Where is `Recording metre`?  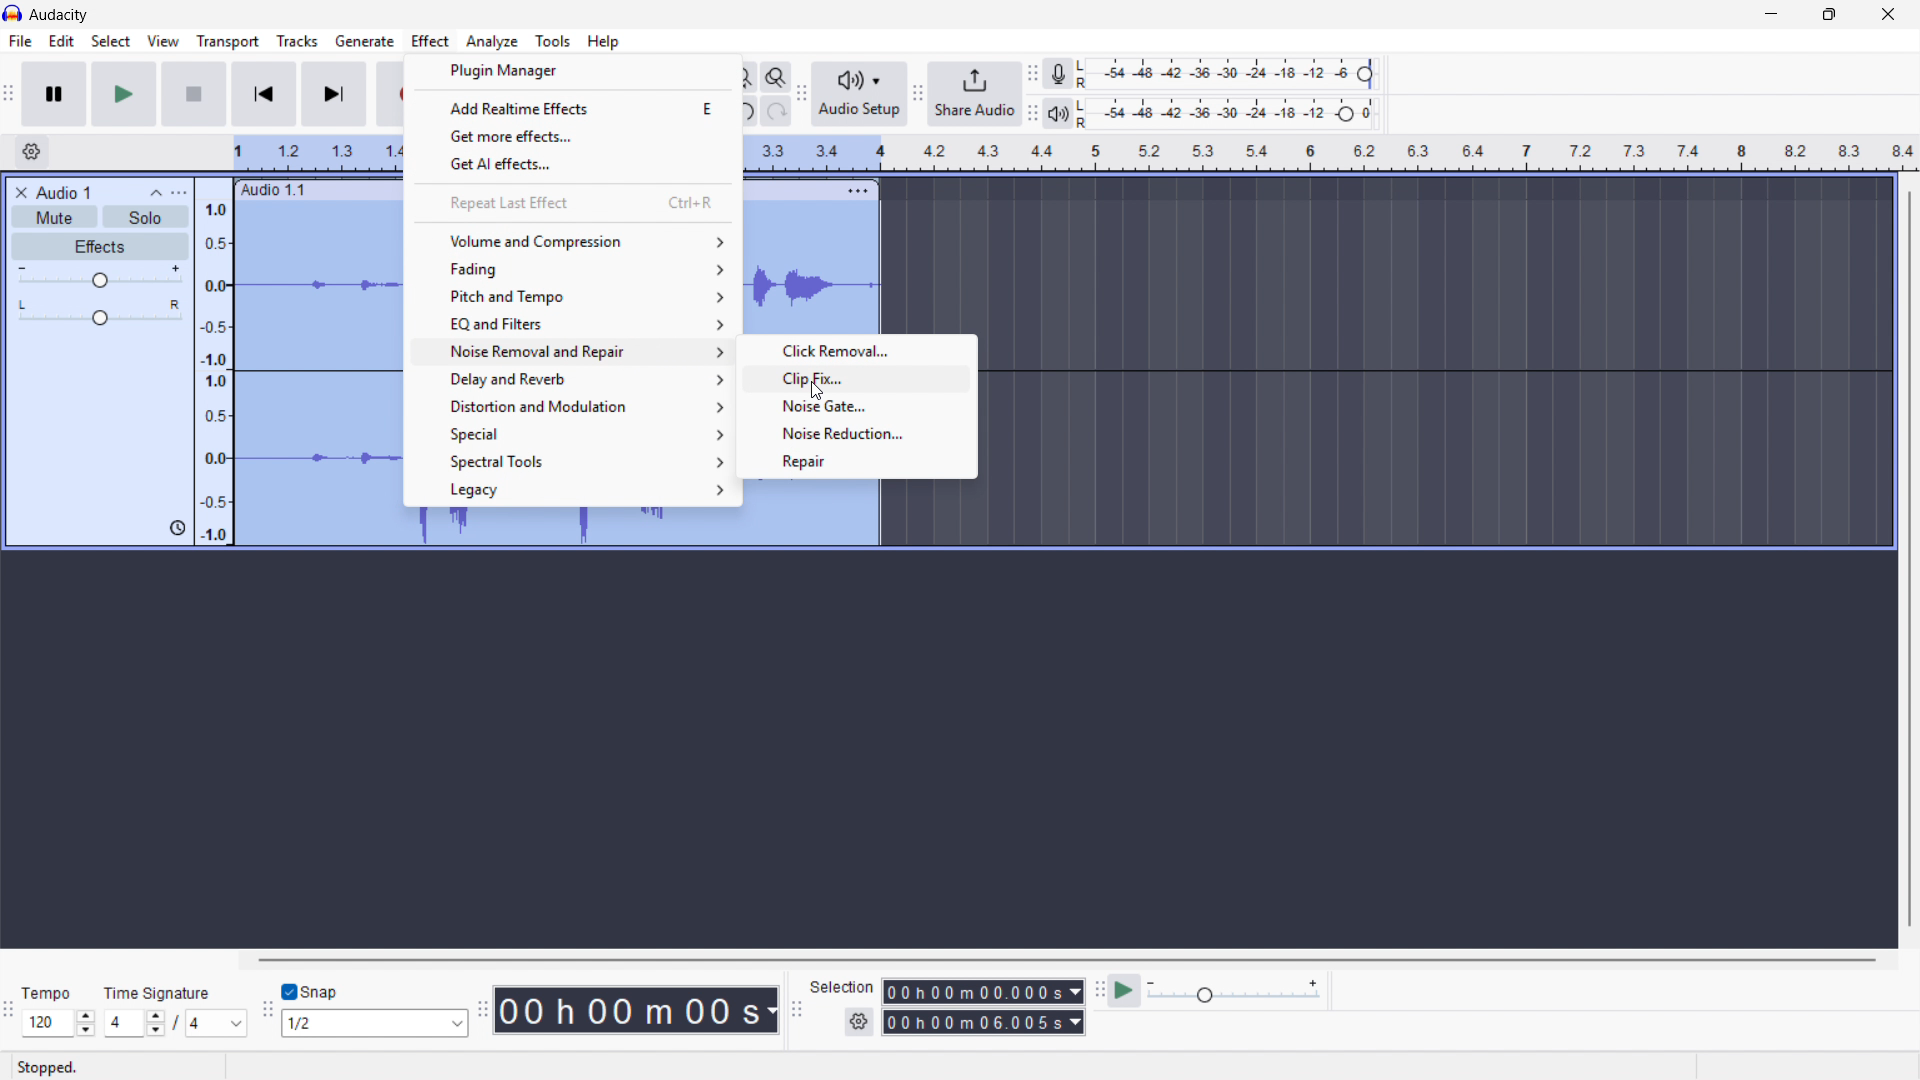
Recording metre is located at coordinates (1058, 74).